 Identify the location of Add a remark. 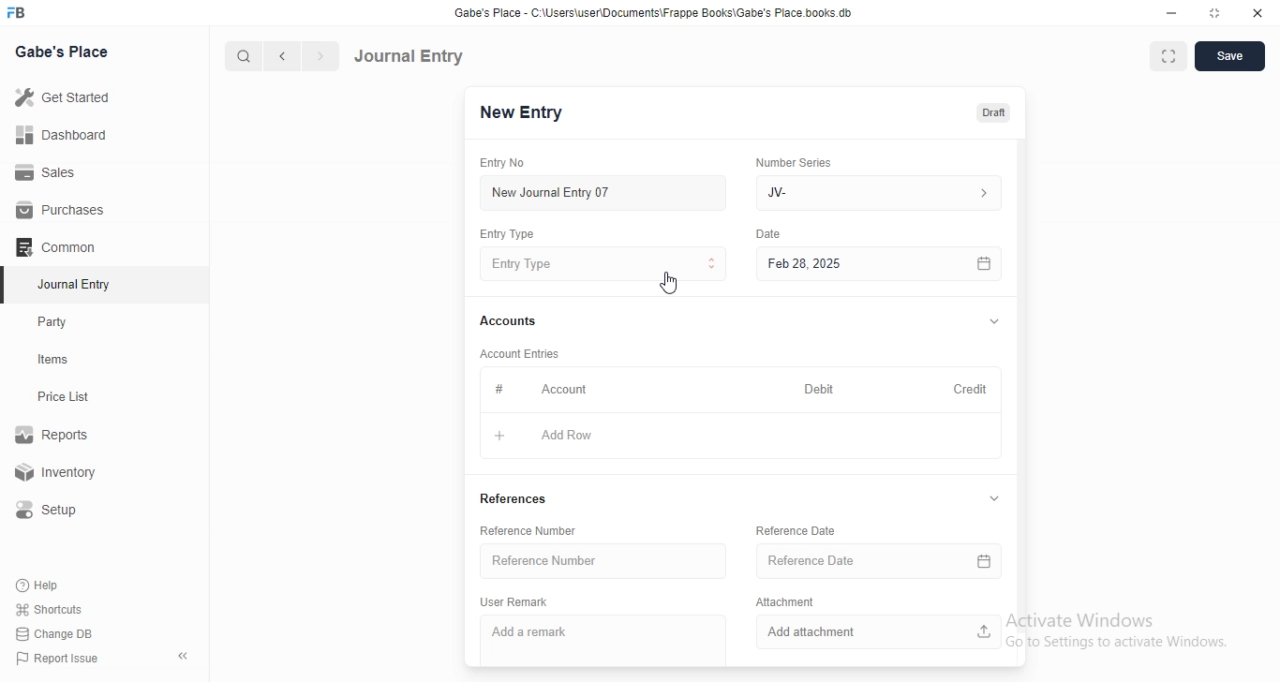
(540, 632).